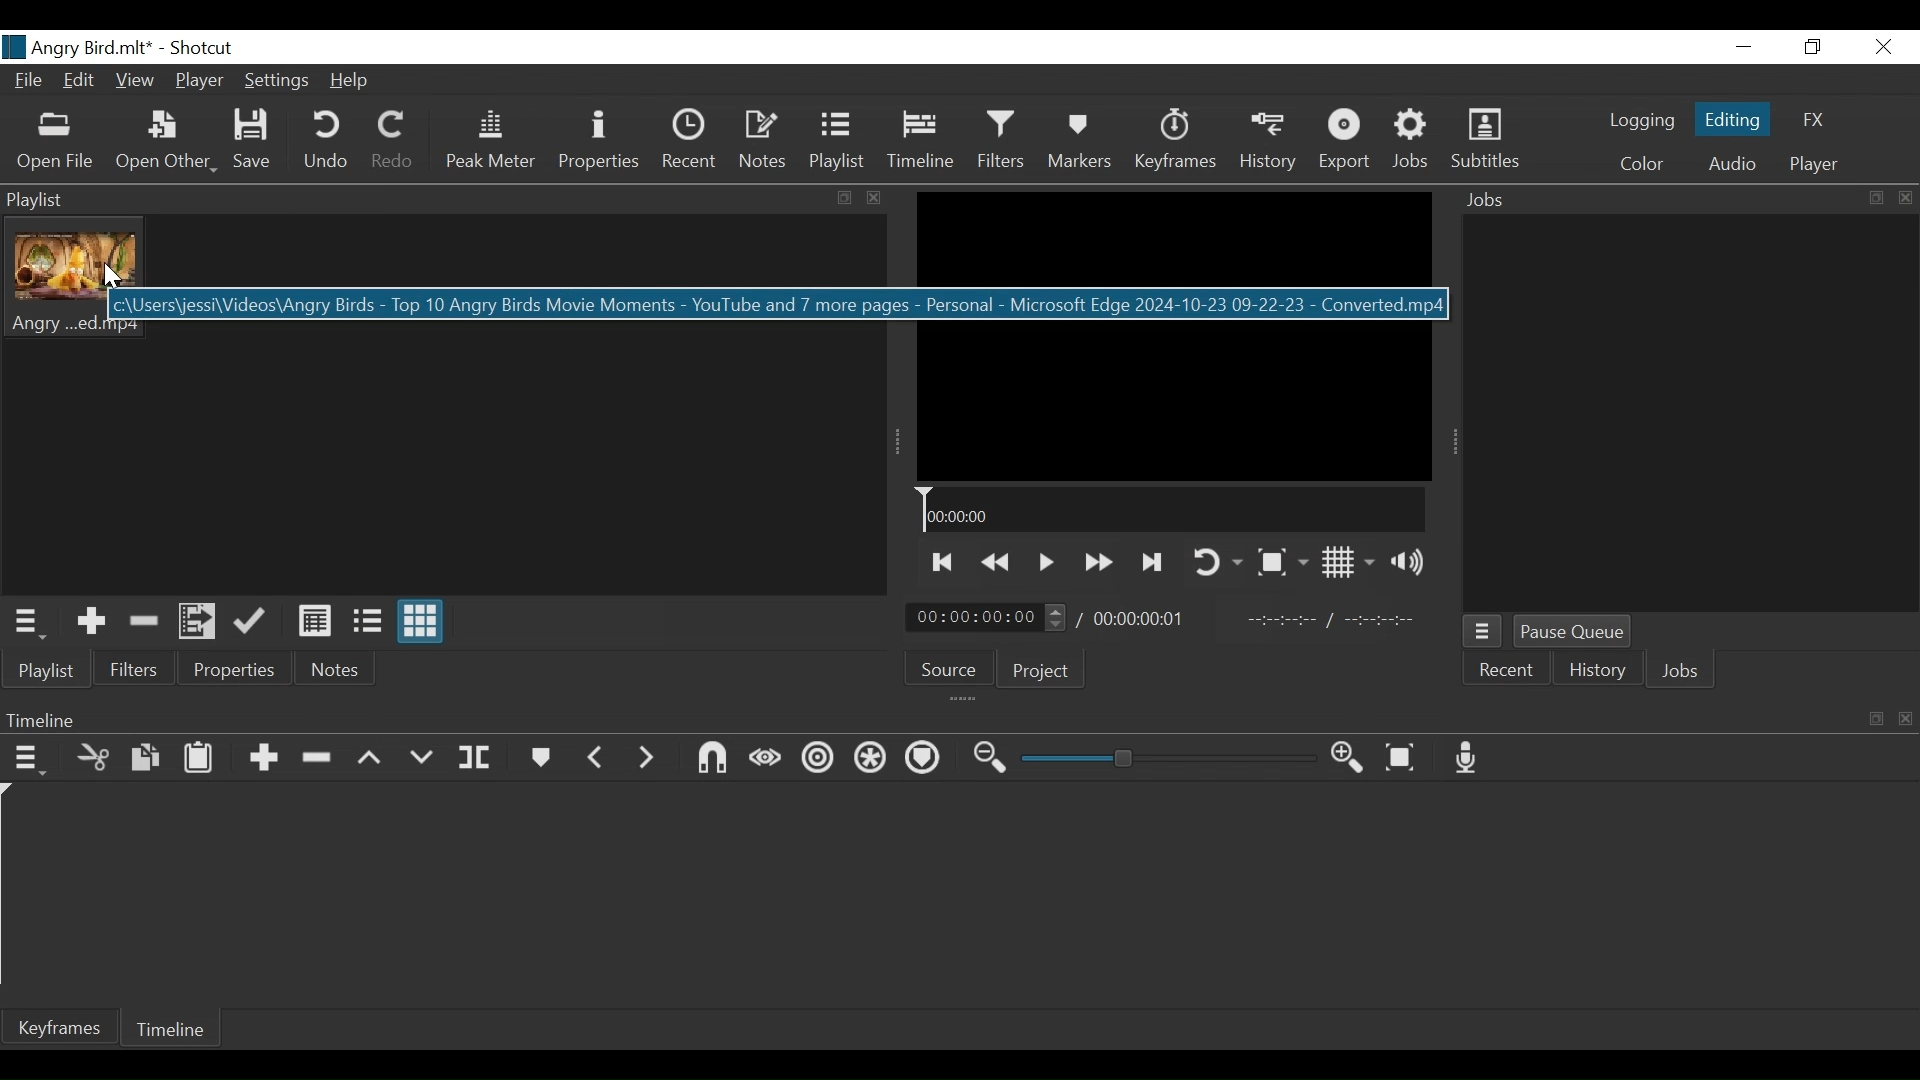 Image resolution: width=1920 pixels, height=1080 pixels. I want to click on Filters, so click(135, 666).